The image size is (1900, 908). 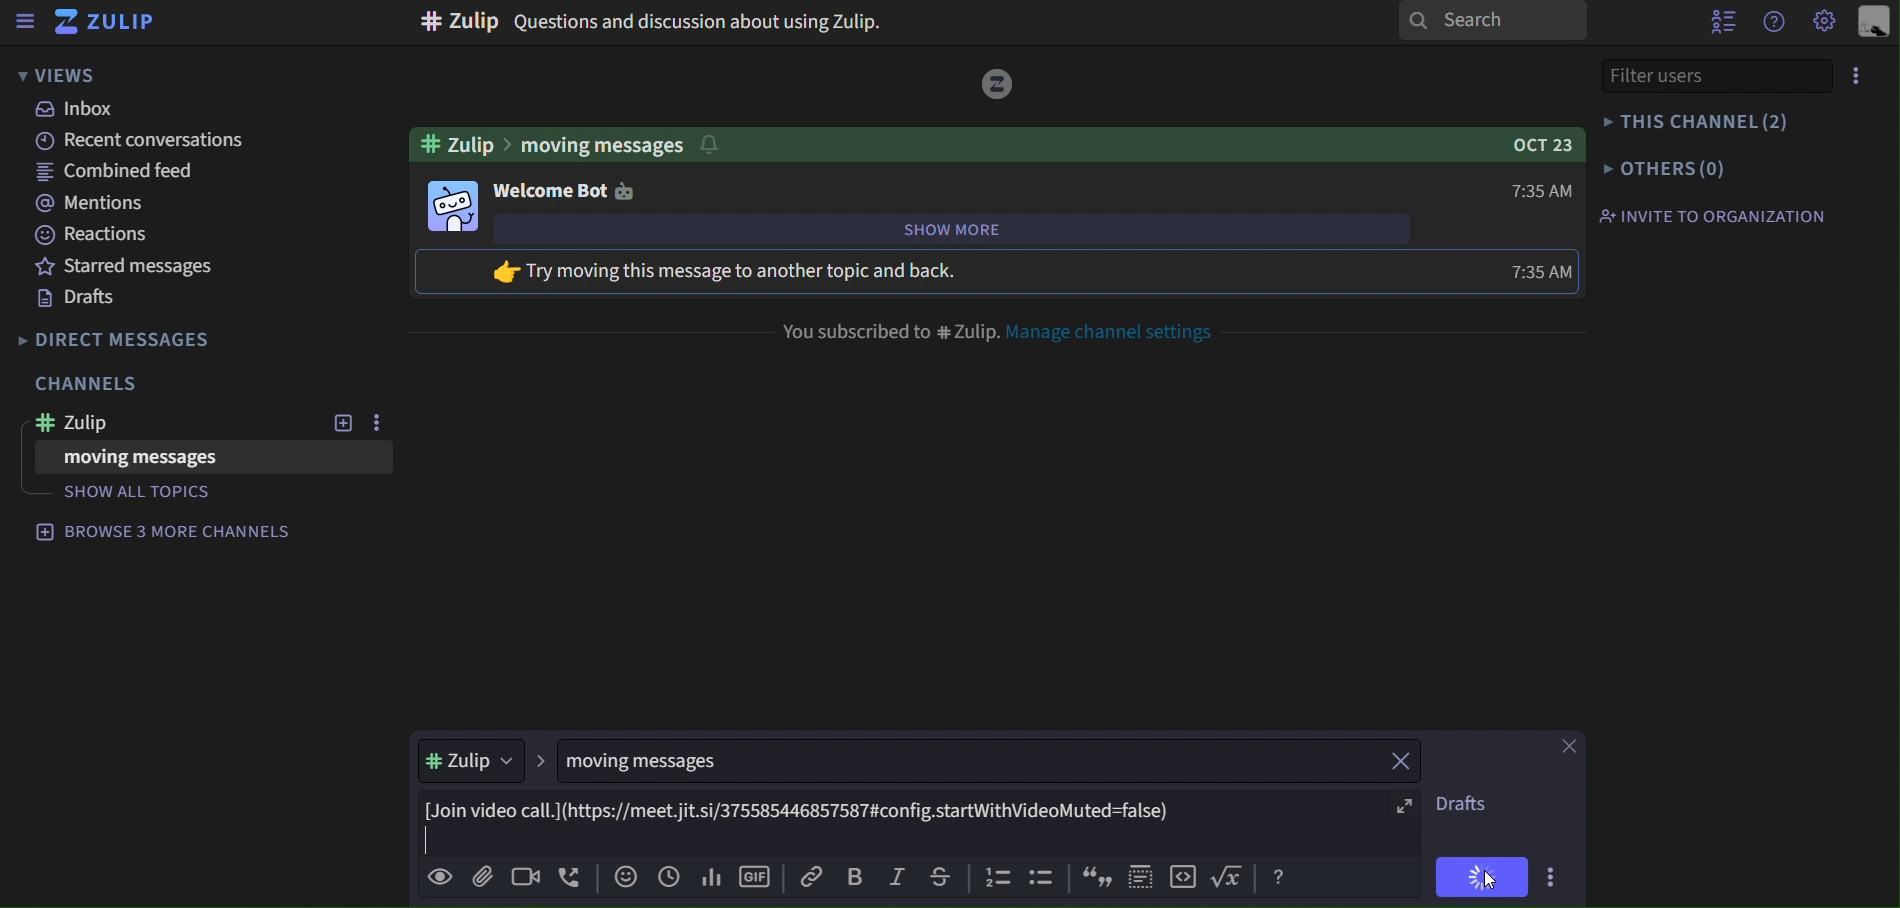 What do you see at coordinates (765, 272) in the screenshot?
I see `try moving message to another topic and back` at bounding box center [765, 272].